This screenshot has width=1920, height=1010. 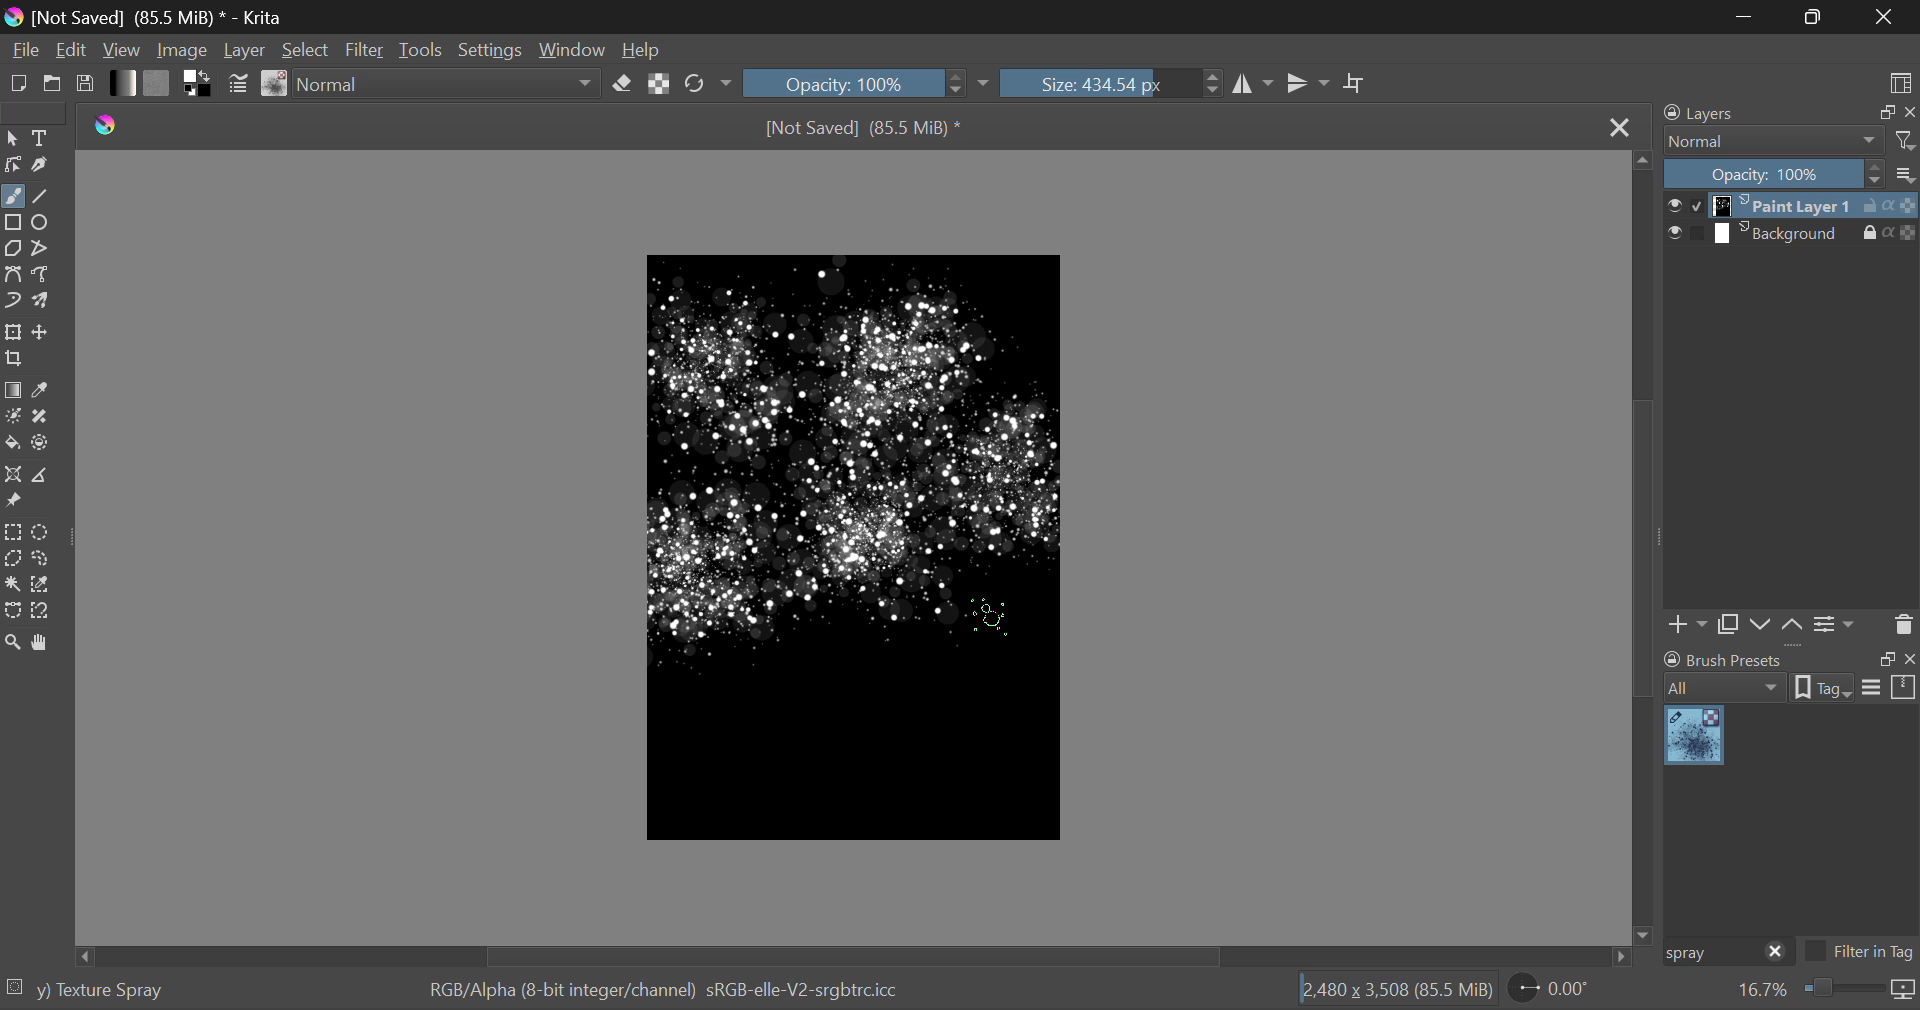 What do you see at coordinates (12, 138) in the screenshot?
I see `Select` at bounding box center [12, 138].